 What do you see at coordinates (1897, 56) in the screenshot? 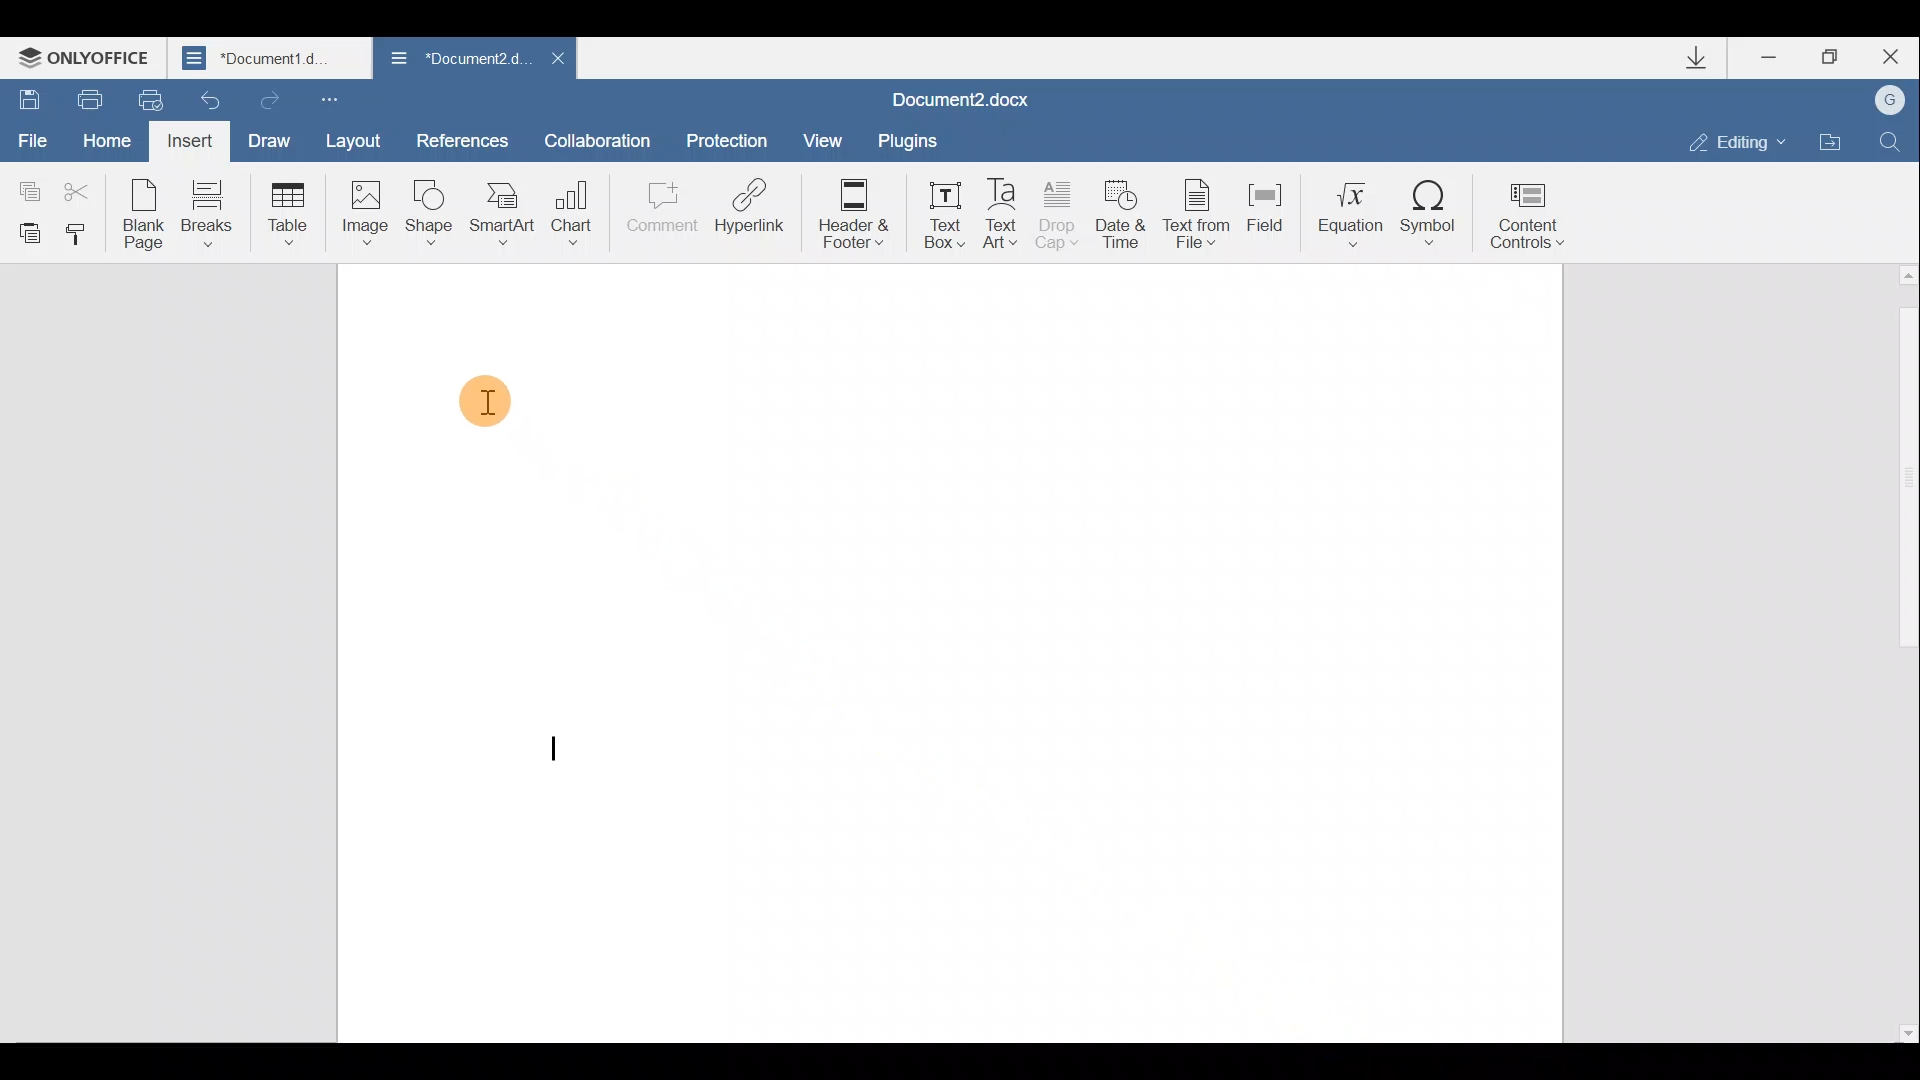
I see `Close` at bounding box center [1897, 56].